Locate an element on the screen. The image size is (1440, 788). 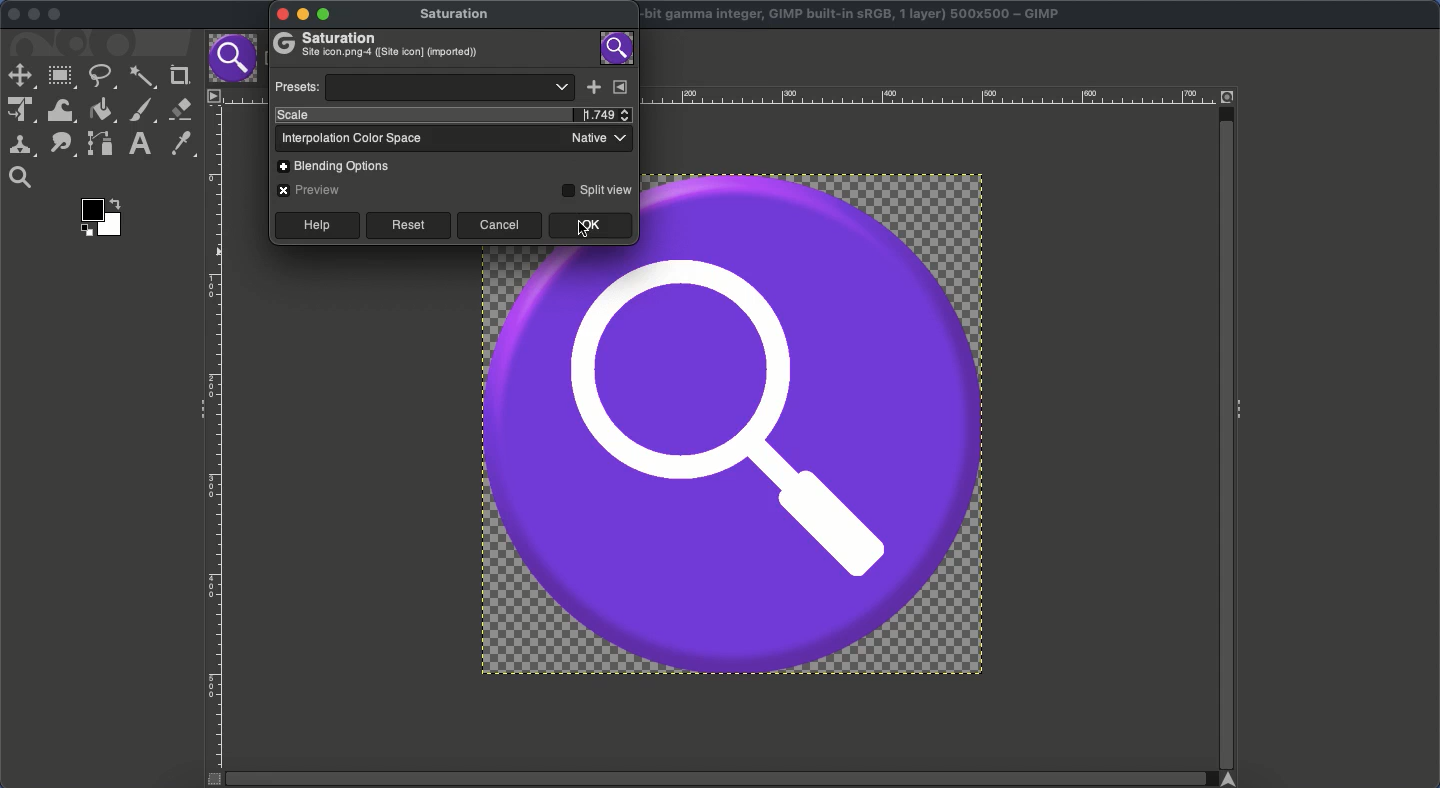
Scroll is located at coordinates (724, 779).